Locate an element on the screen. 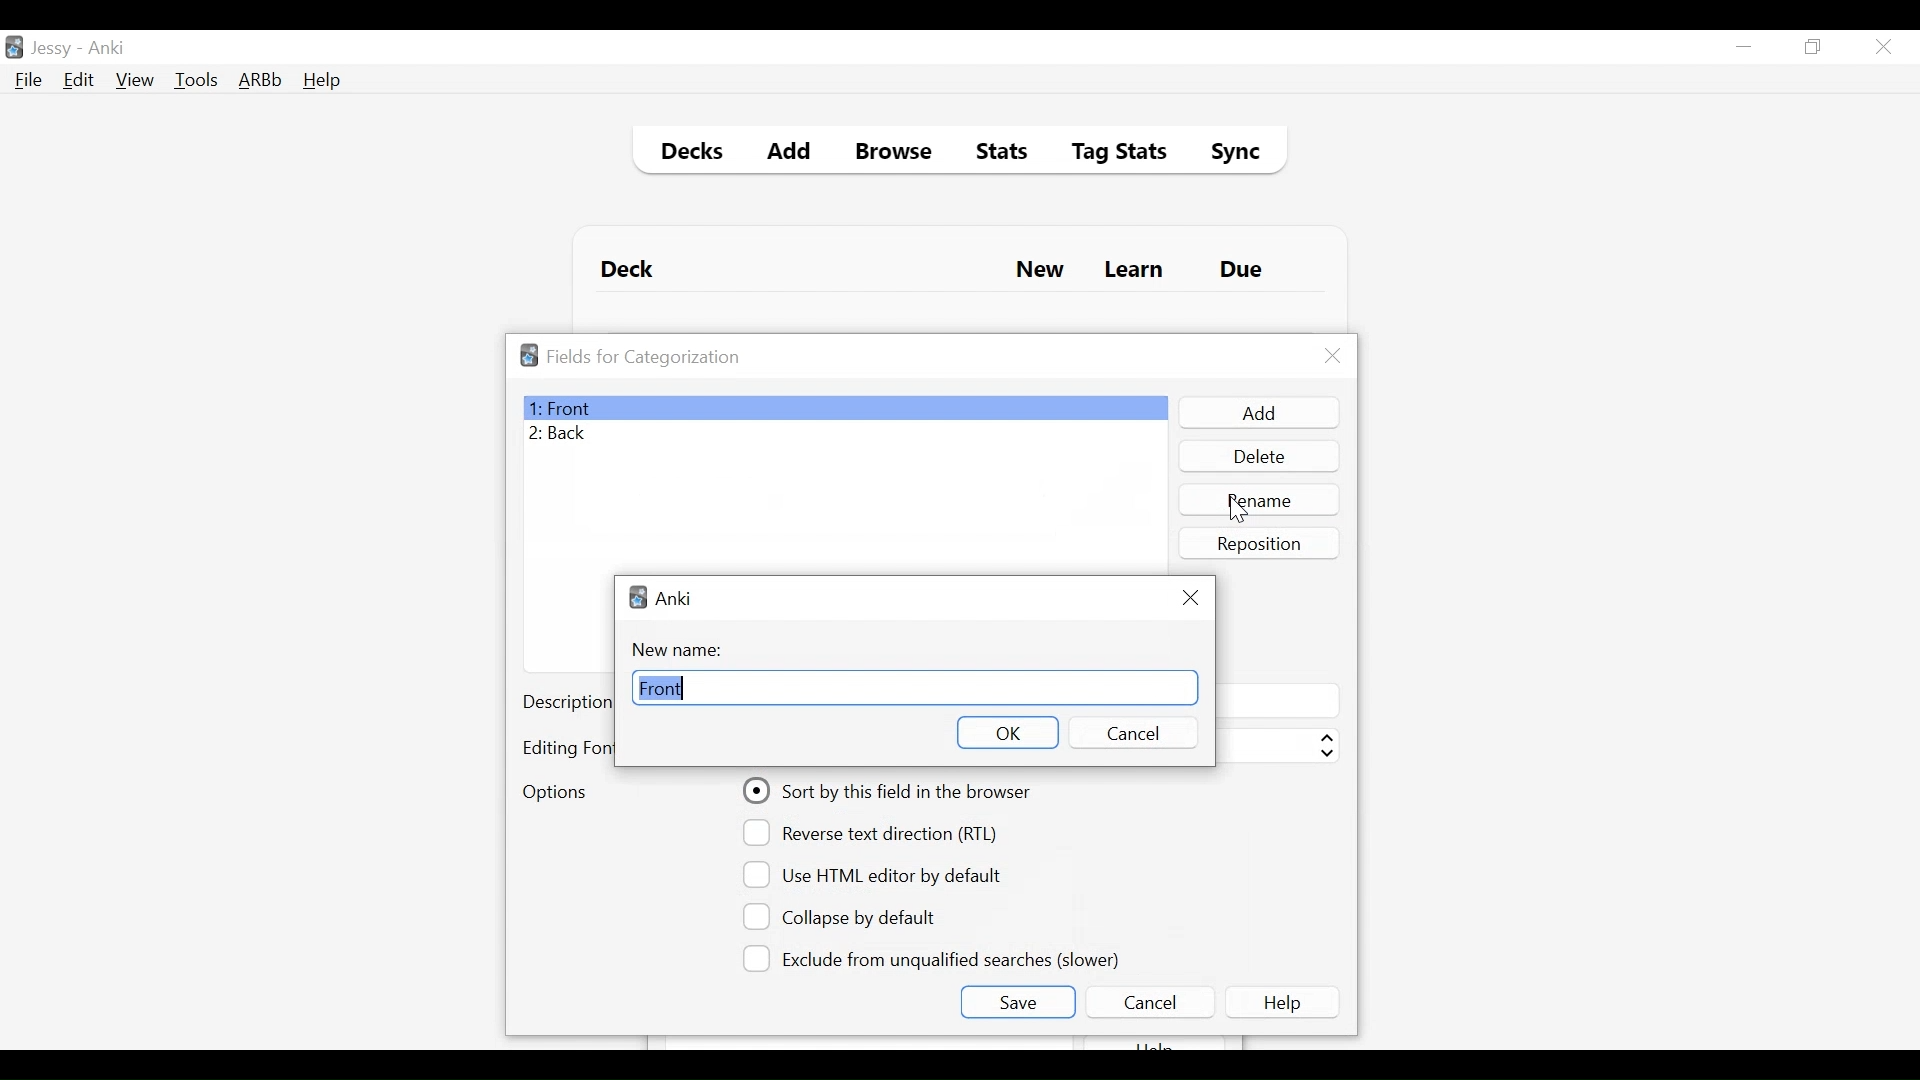 This screenshot has height=1080, width=1920. (un)select Sort by this field in the browser is located at coordinates (890, 791).